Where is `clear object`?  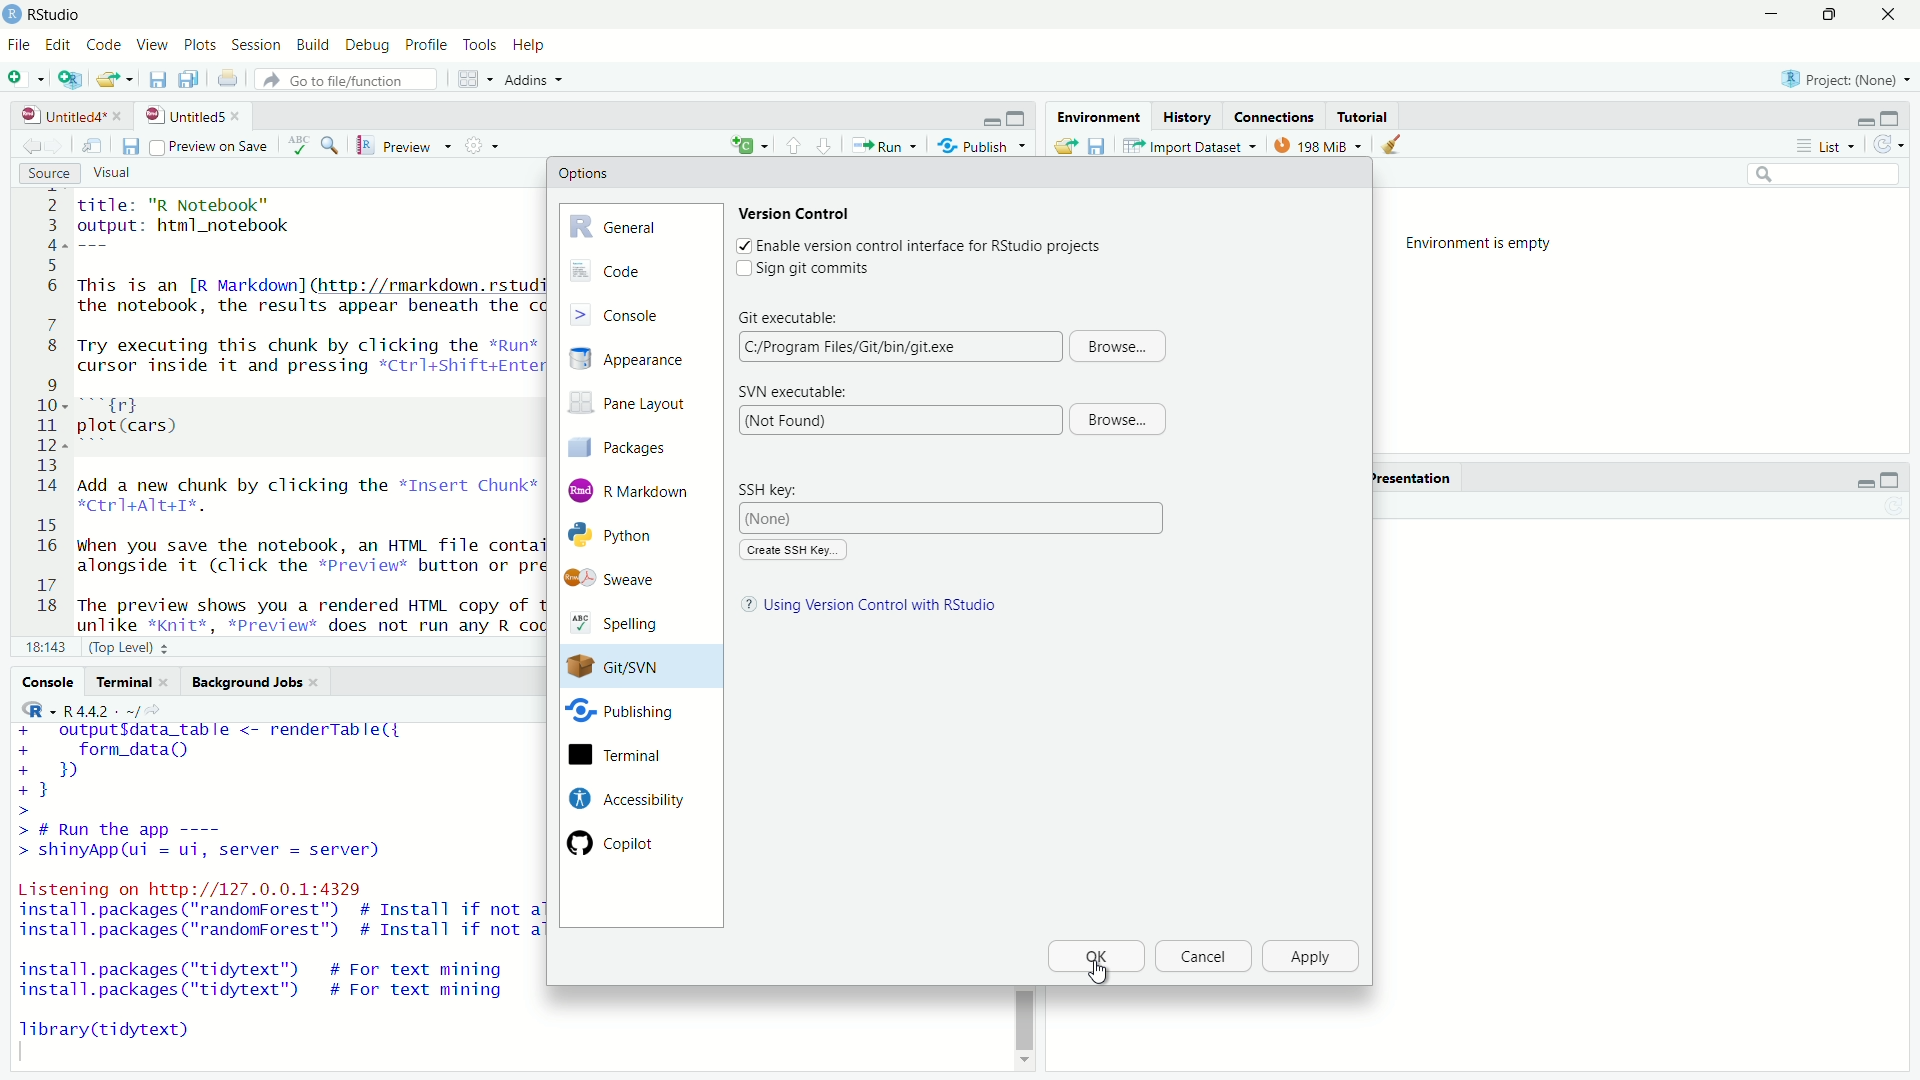
clear object is located at coordinates (1388, 145).